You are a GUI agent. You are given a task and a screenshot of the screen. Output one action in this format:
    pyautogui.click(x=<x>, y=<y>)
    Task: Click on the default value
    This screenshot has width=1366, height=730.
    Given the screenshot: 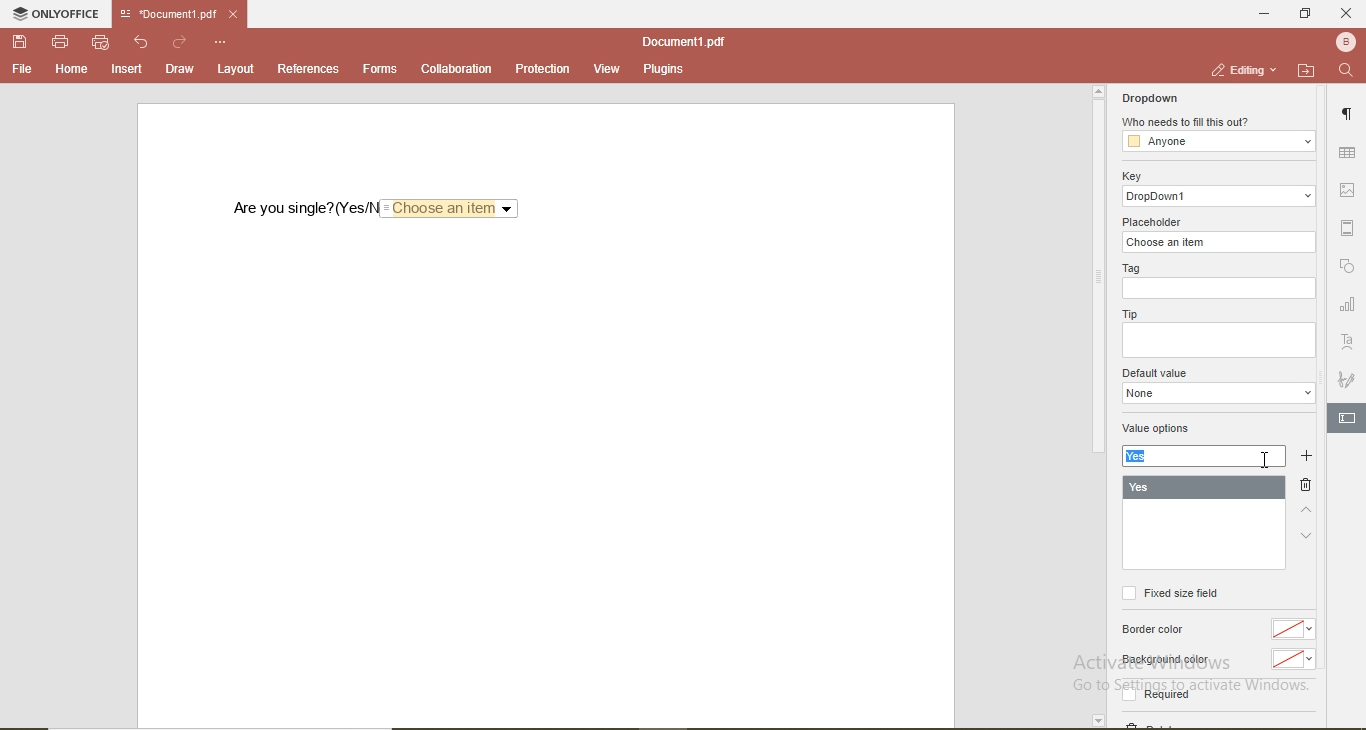 What is the action you would take?
    pyautogui.click(x=1157, y=372)
    